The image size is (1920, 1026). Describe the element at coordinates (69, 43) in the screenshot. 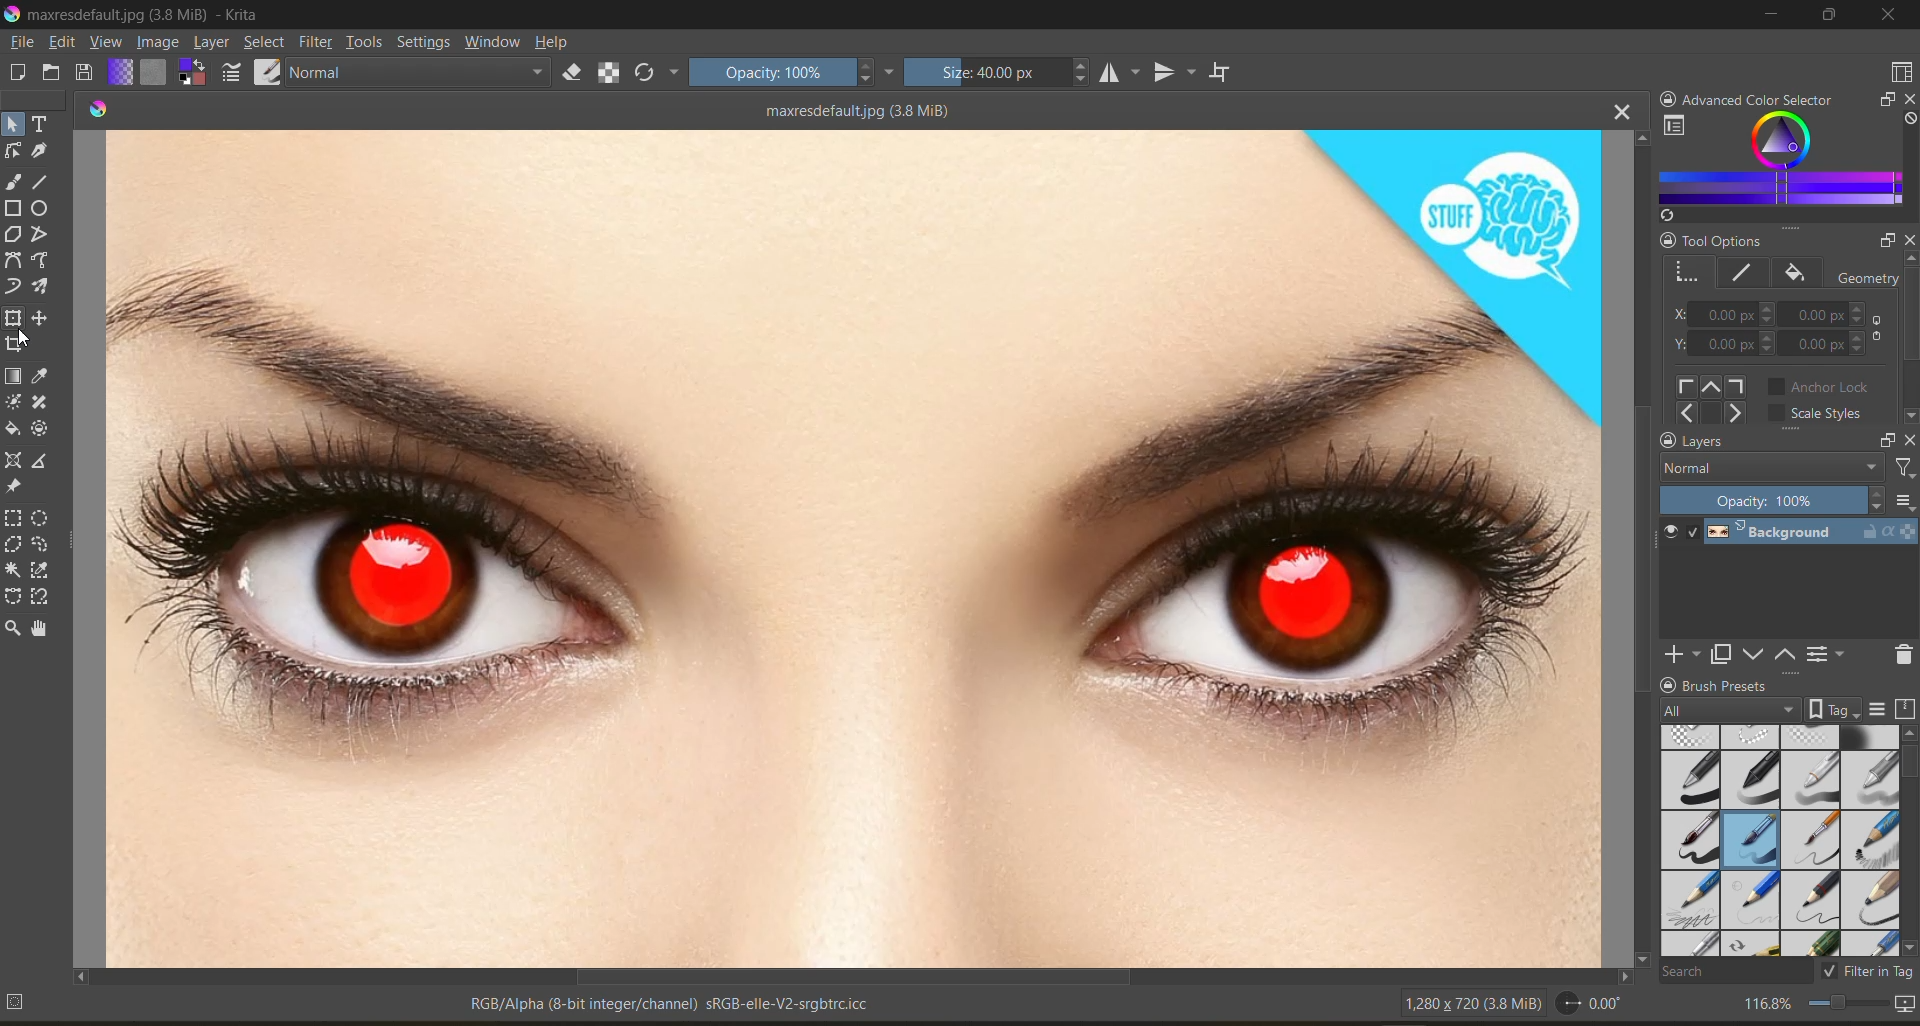

I see `edit` at that location.